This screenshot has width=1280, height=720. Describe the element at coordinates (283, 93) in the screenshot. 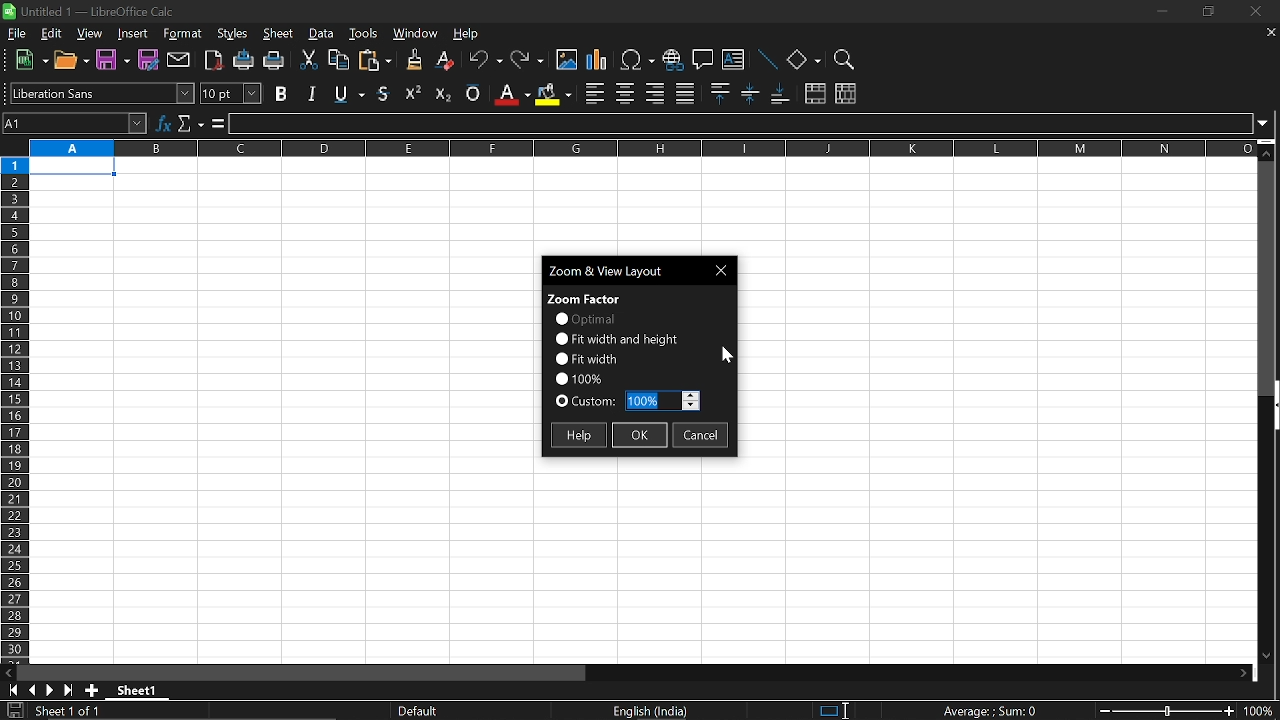

I see `bold` at that location.